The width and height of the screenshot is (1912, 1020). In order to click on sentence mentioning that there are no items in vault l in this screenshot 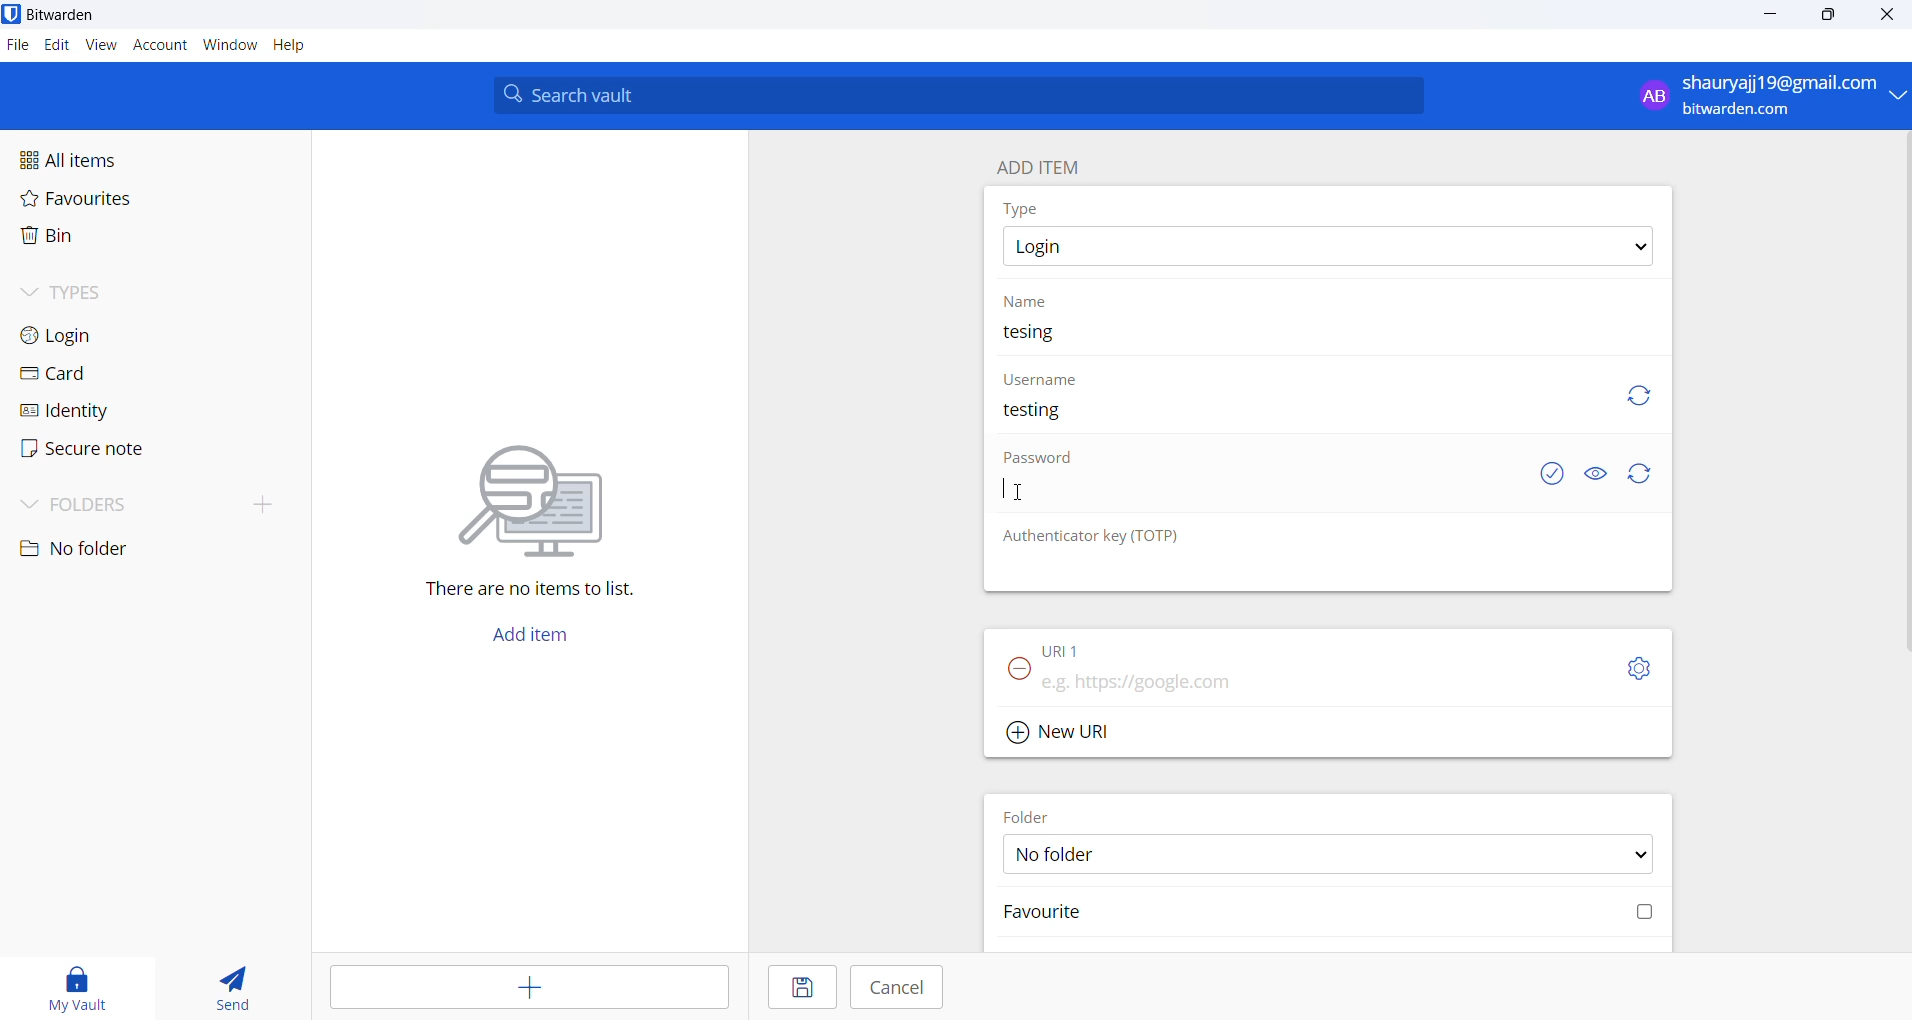, I will do `click(517, 591)`.